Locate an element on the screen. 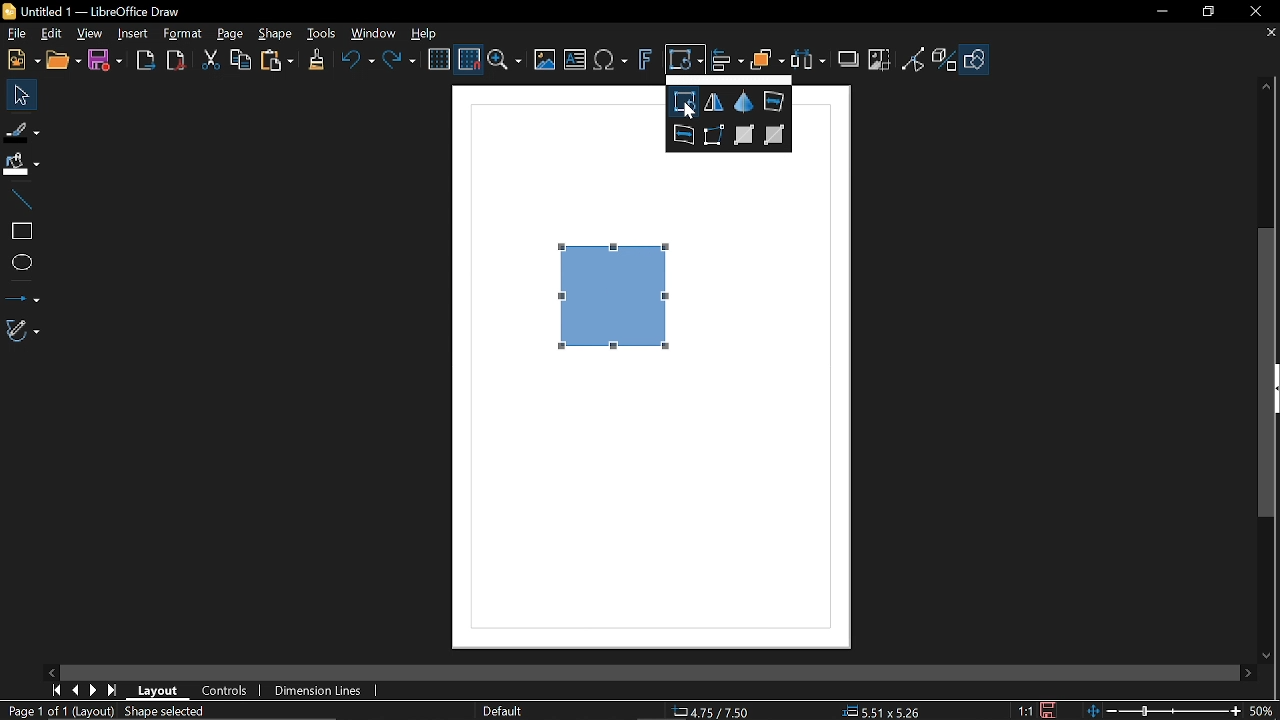 Image resolution: width=1280 pixels, height=720 pixels. Insert equation is located at coordinates (611, 61).